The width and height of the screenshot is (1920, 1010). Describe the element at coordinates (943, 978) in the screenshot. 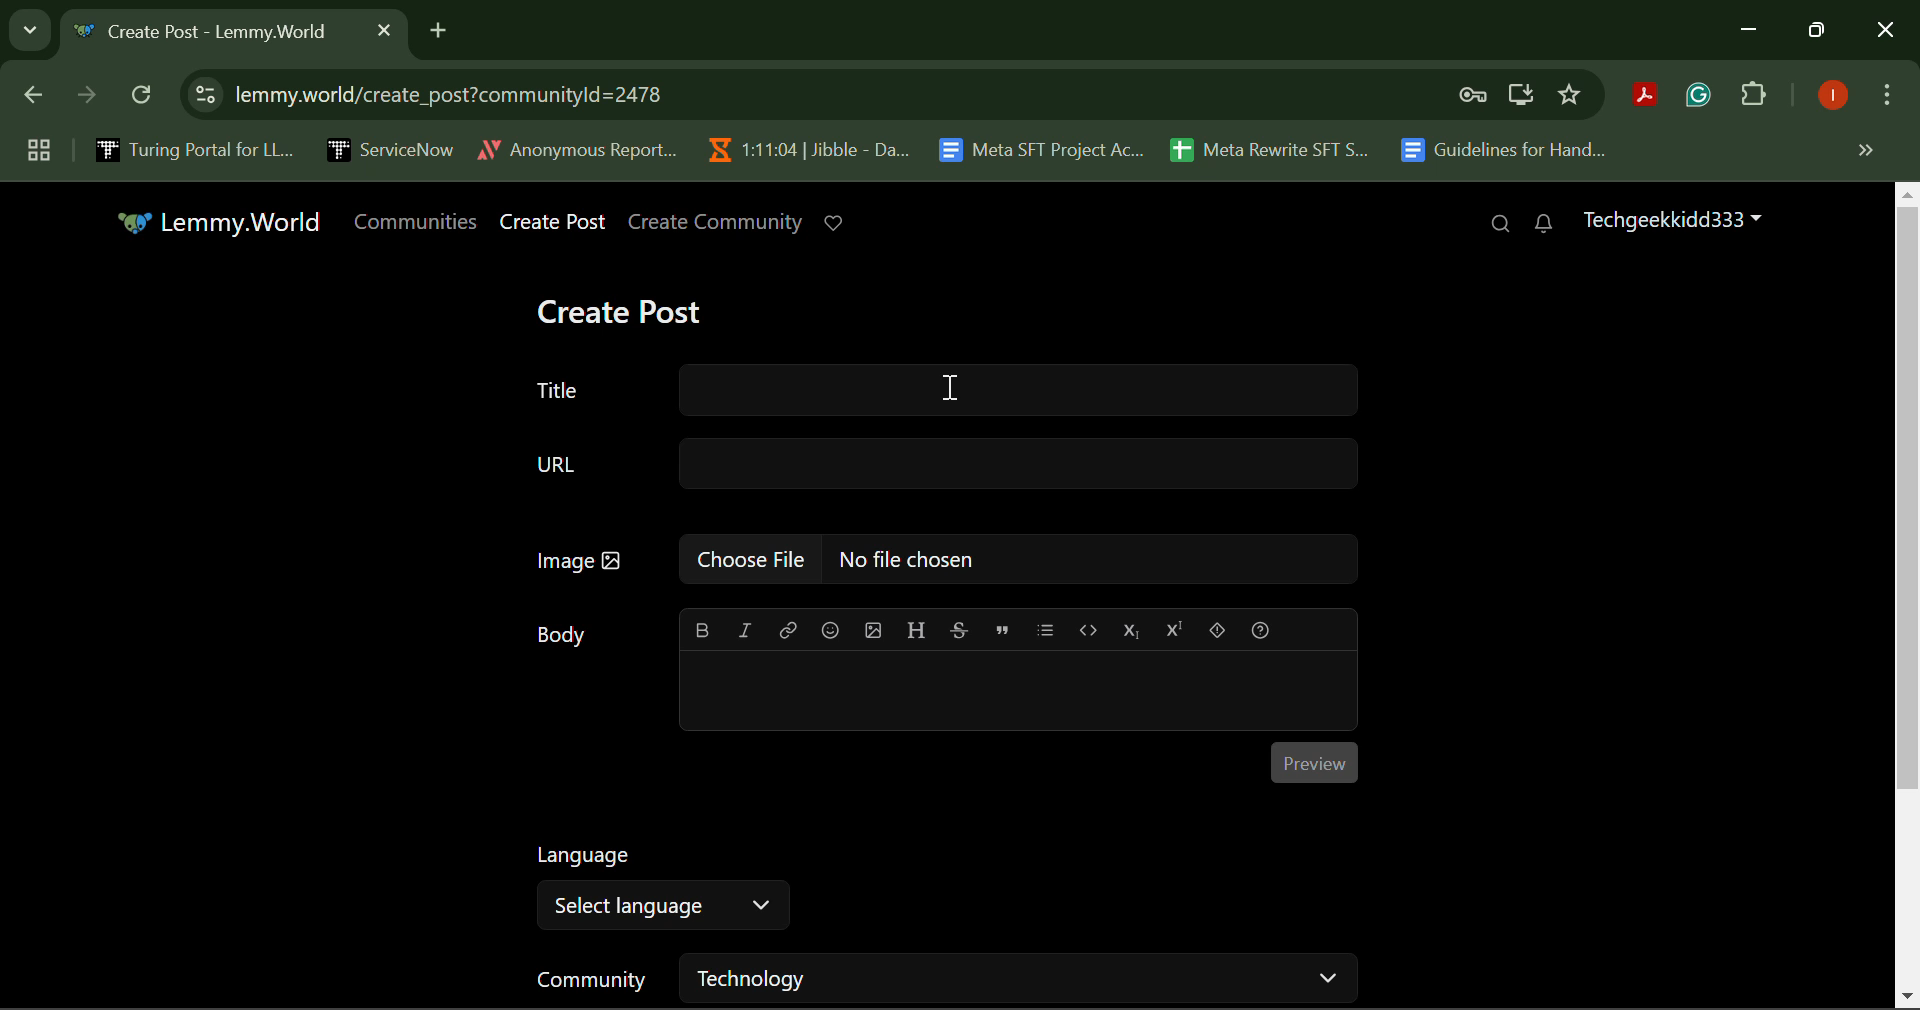

I see `Community Selection Filter ` at that location.